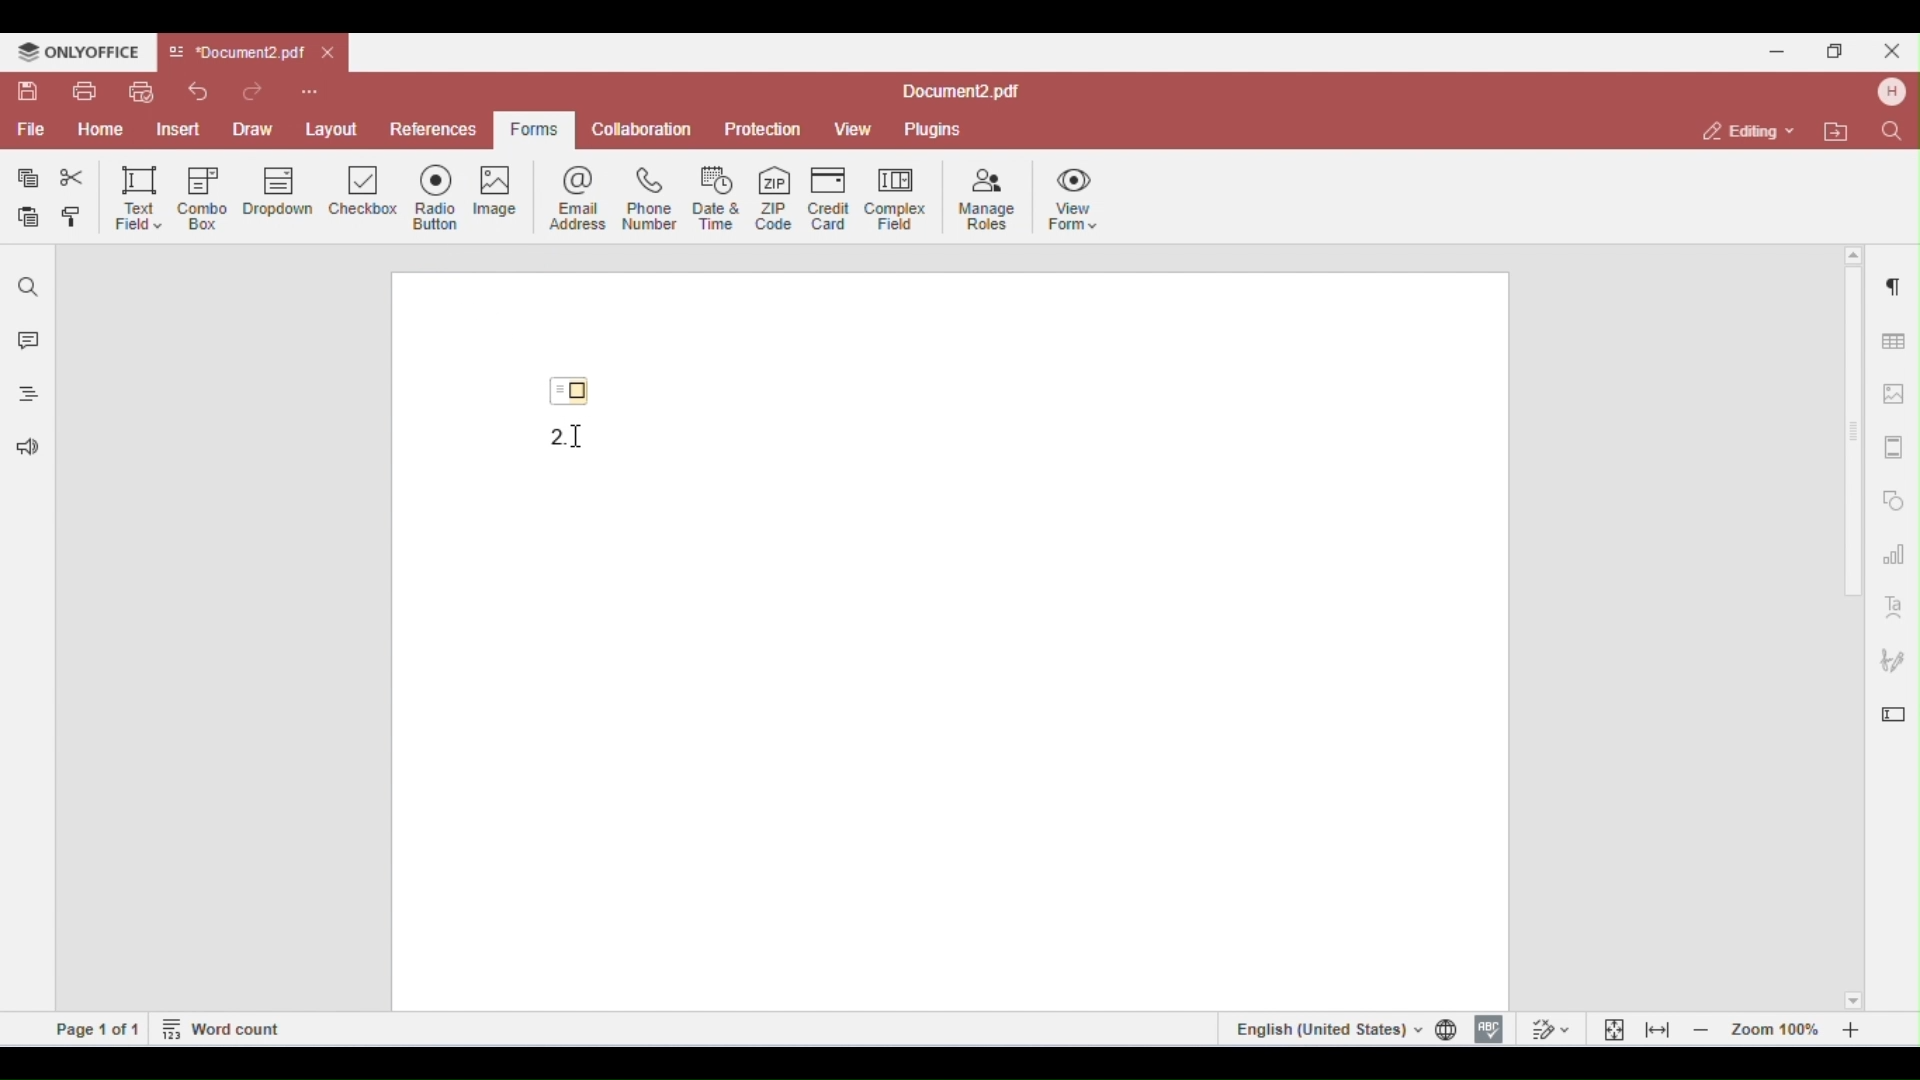 The image size is (1920, 1080). What do you see at coordinates (1889, 282) in the screenshot?
I see `paragraph settings` at bounding box center [1889, 282].